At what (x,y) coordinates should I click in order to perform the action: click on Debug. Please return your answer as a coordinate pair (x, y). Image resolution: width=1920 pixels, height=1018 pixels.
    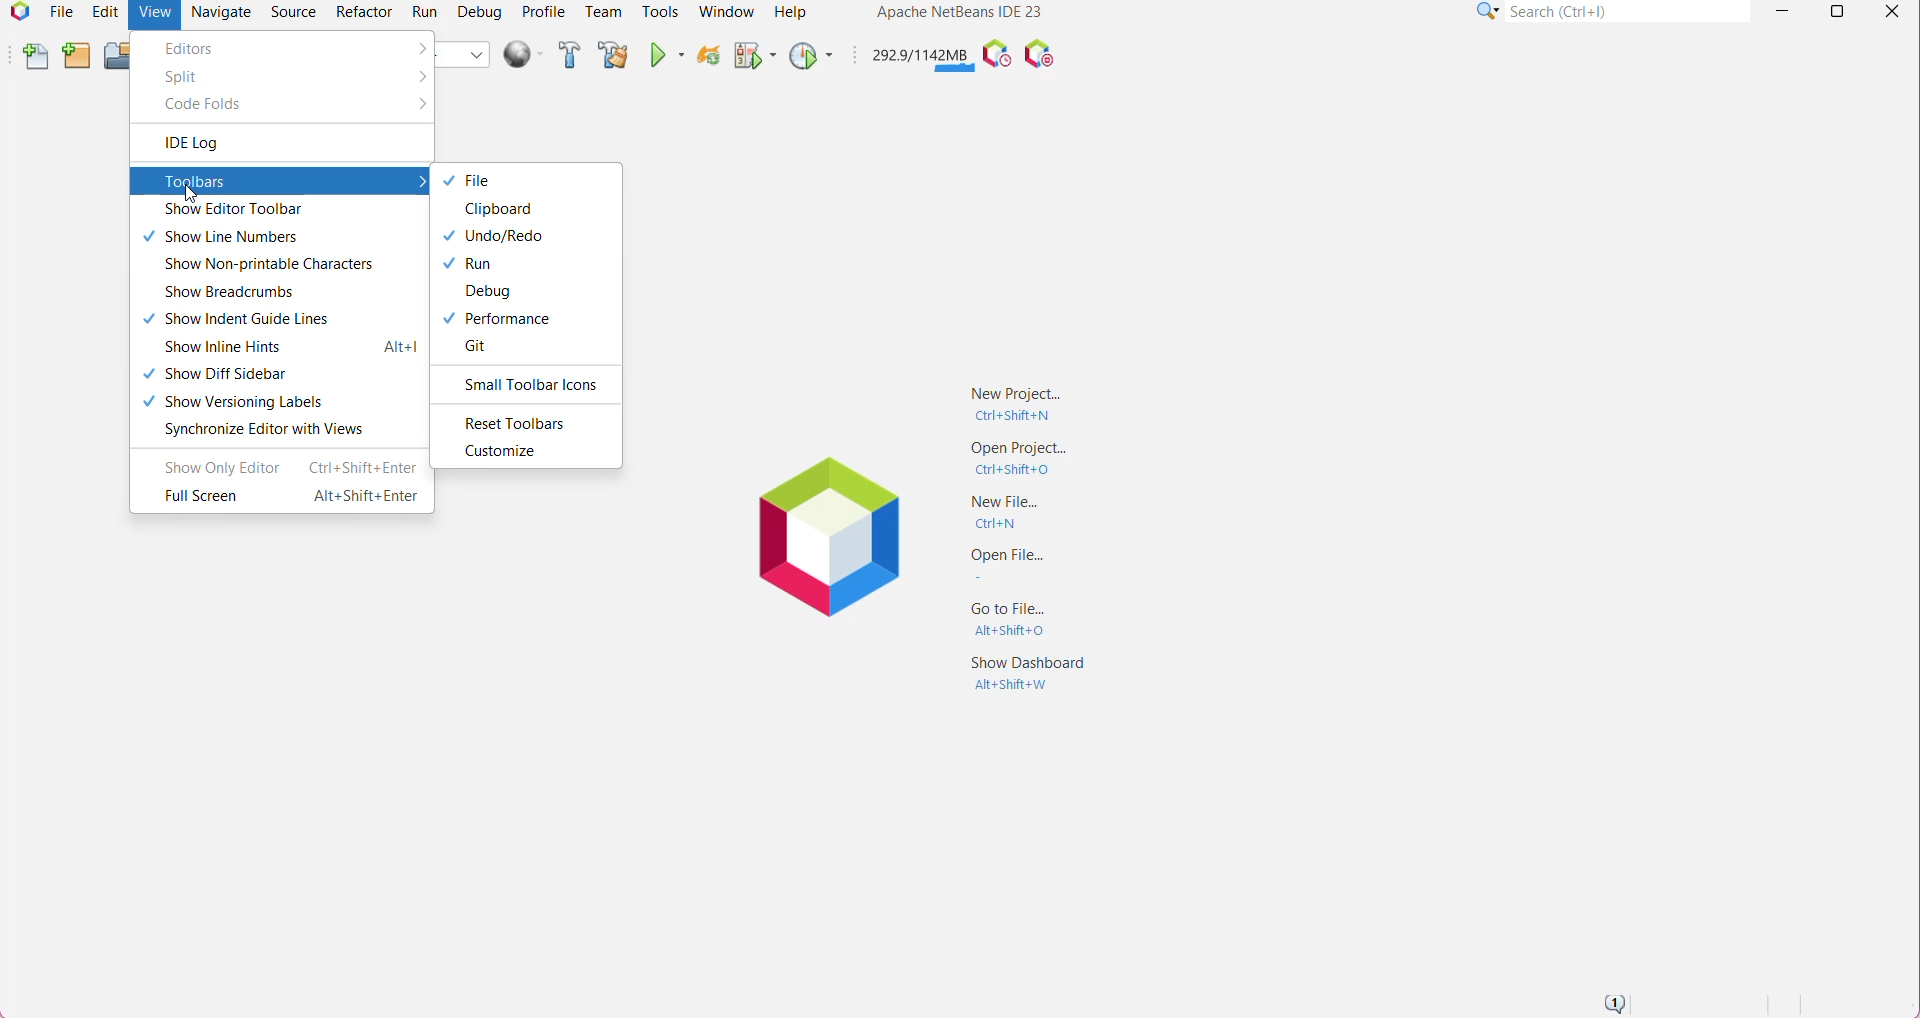
    Looking at the image, I should click on (480, 12).